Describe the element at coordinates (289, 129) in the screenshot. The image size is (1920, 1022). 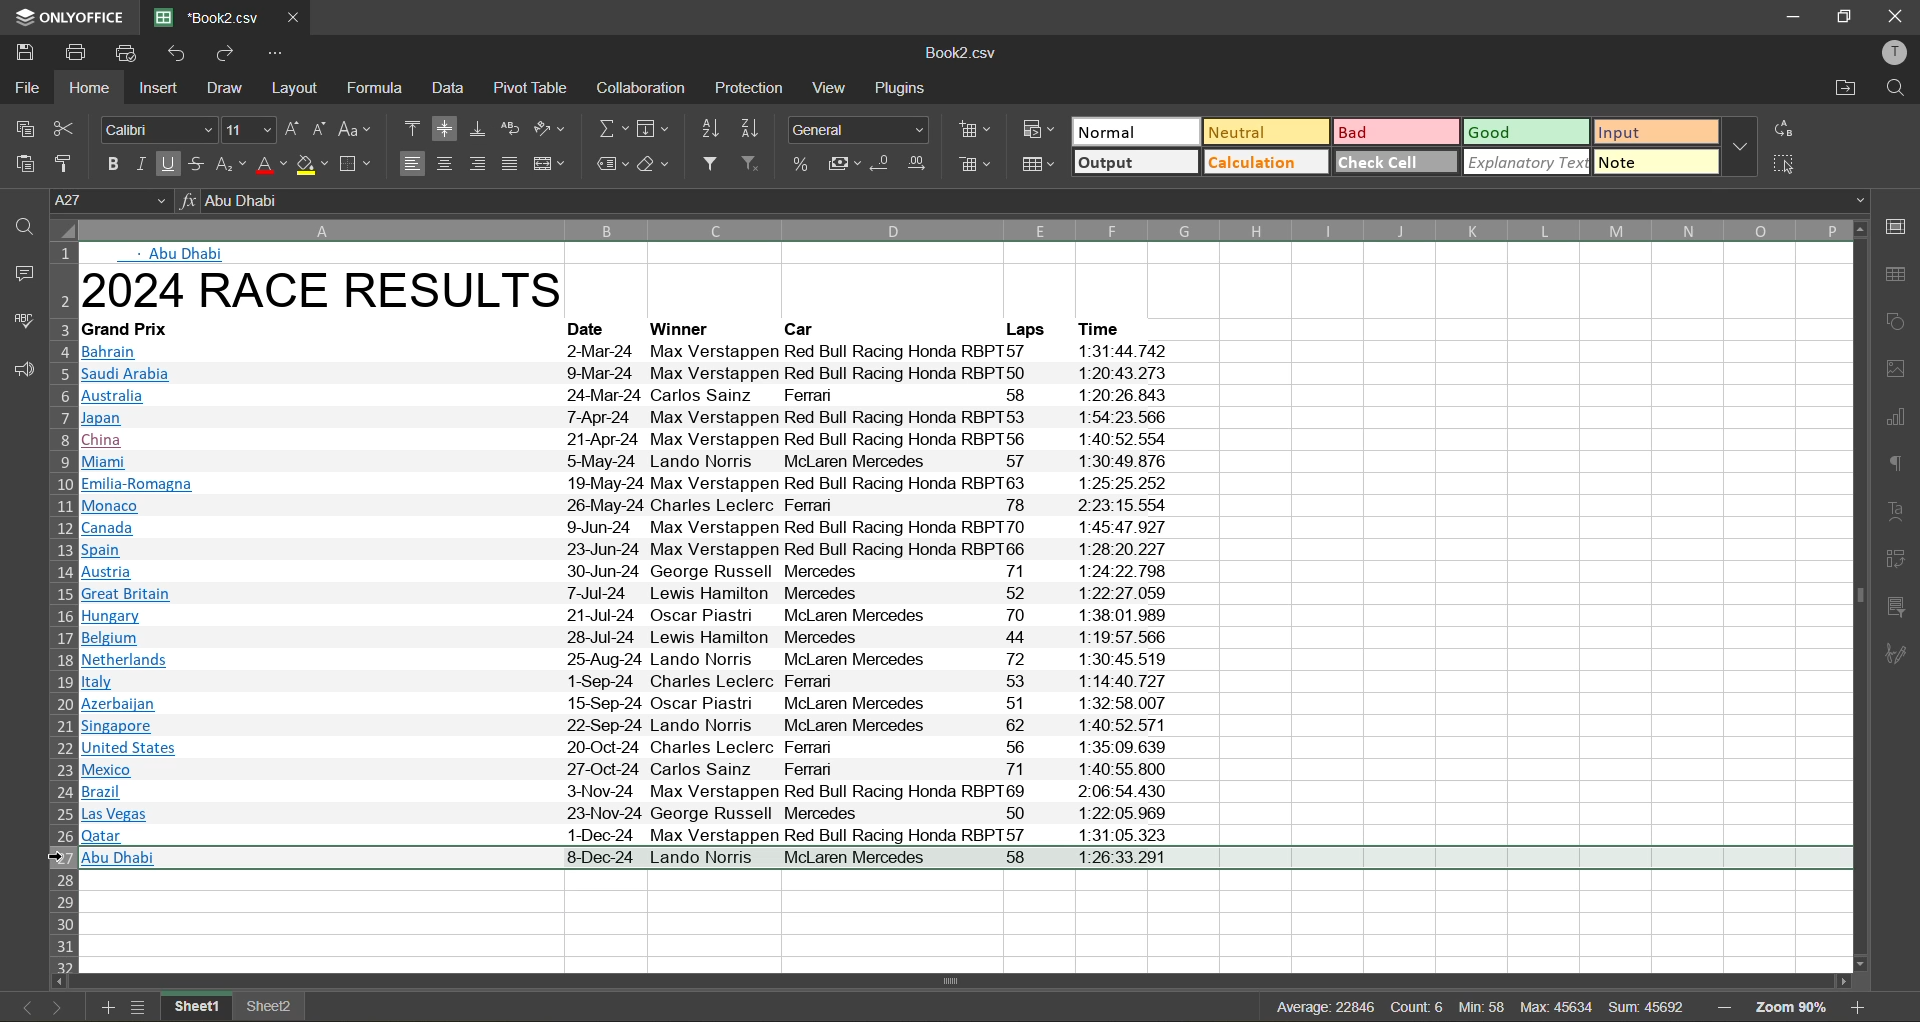
I see `increment size` at that location.